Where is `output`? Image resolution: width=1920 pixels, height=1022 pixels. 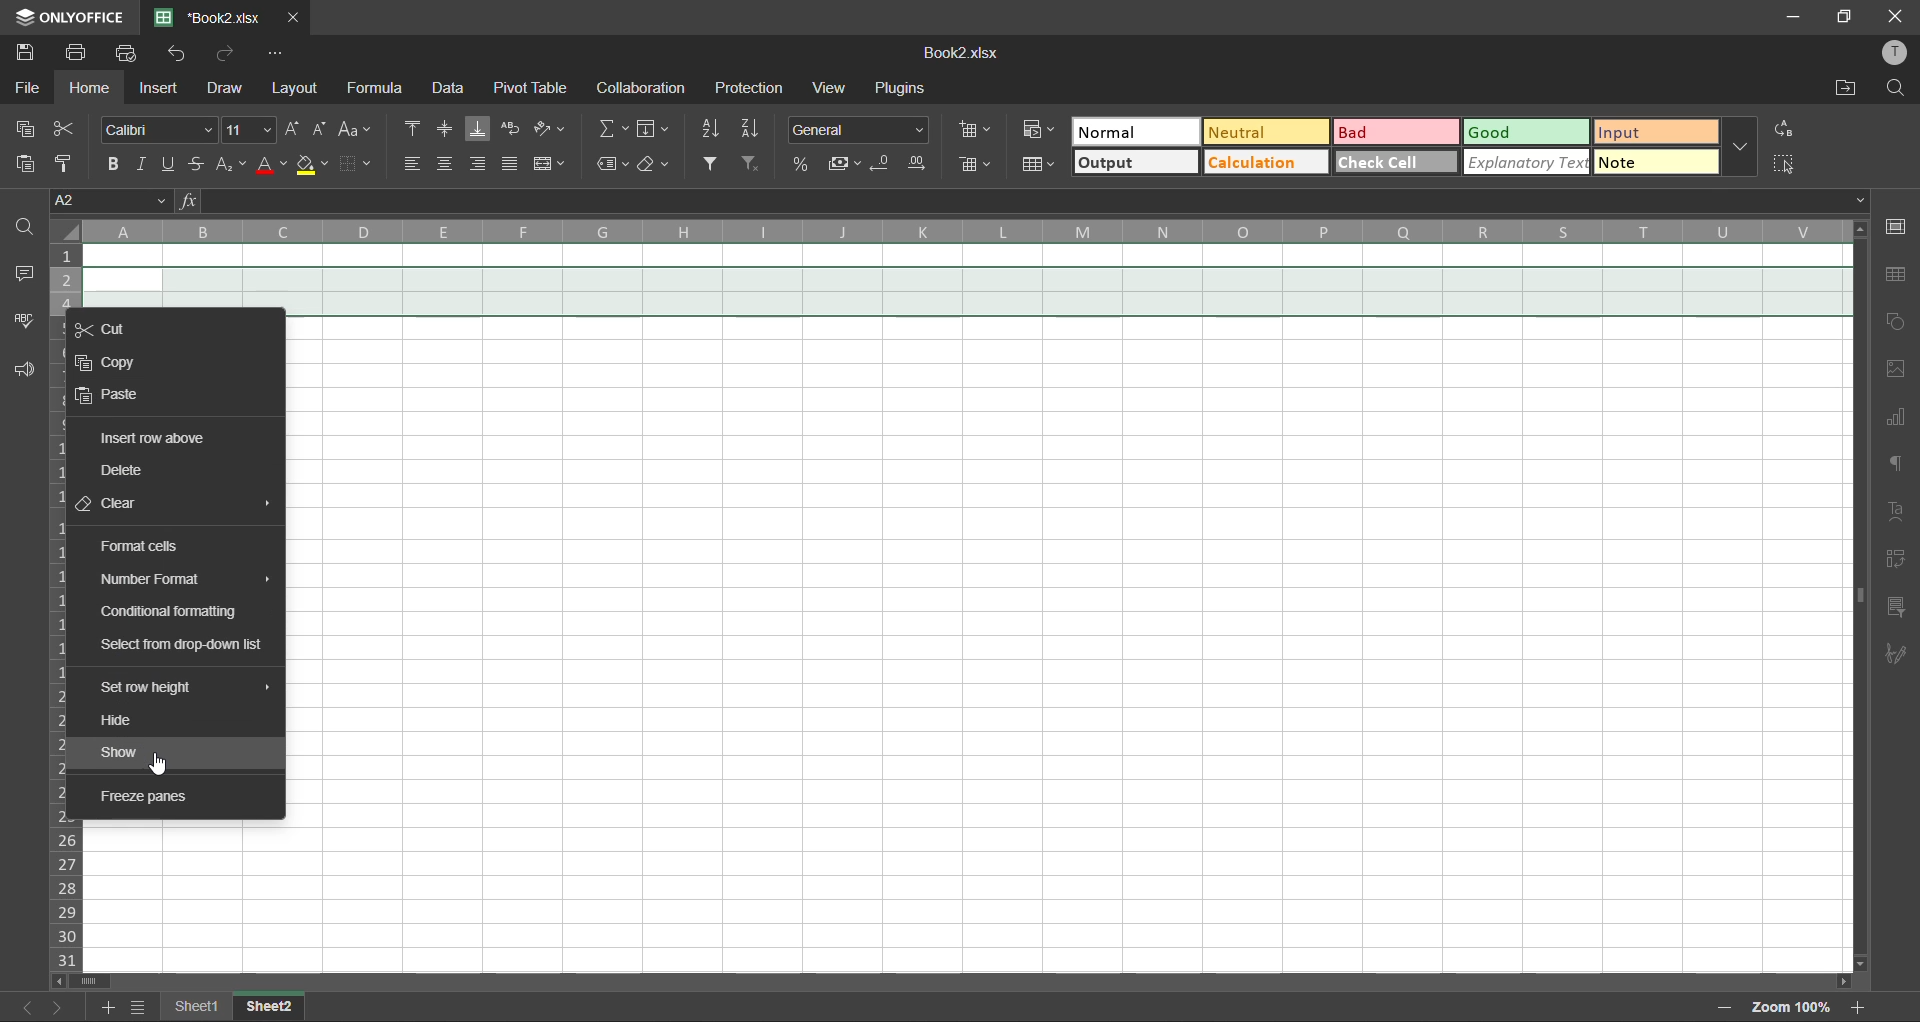 output is located at coordinates (1137, 162).